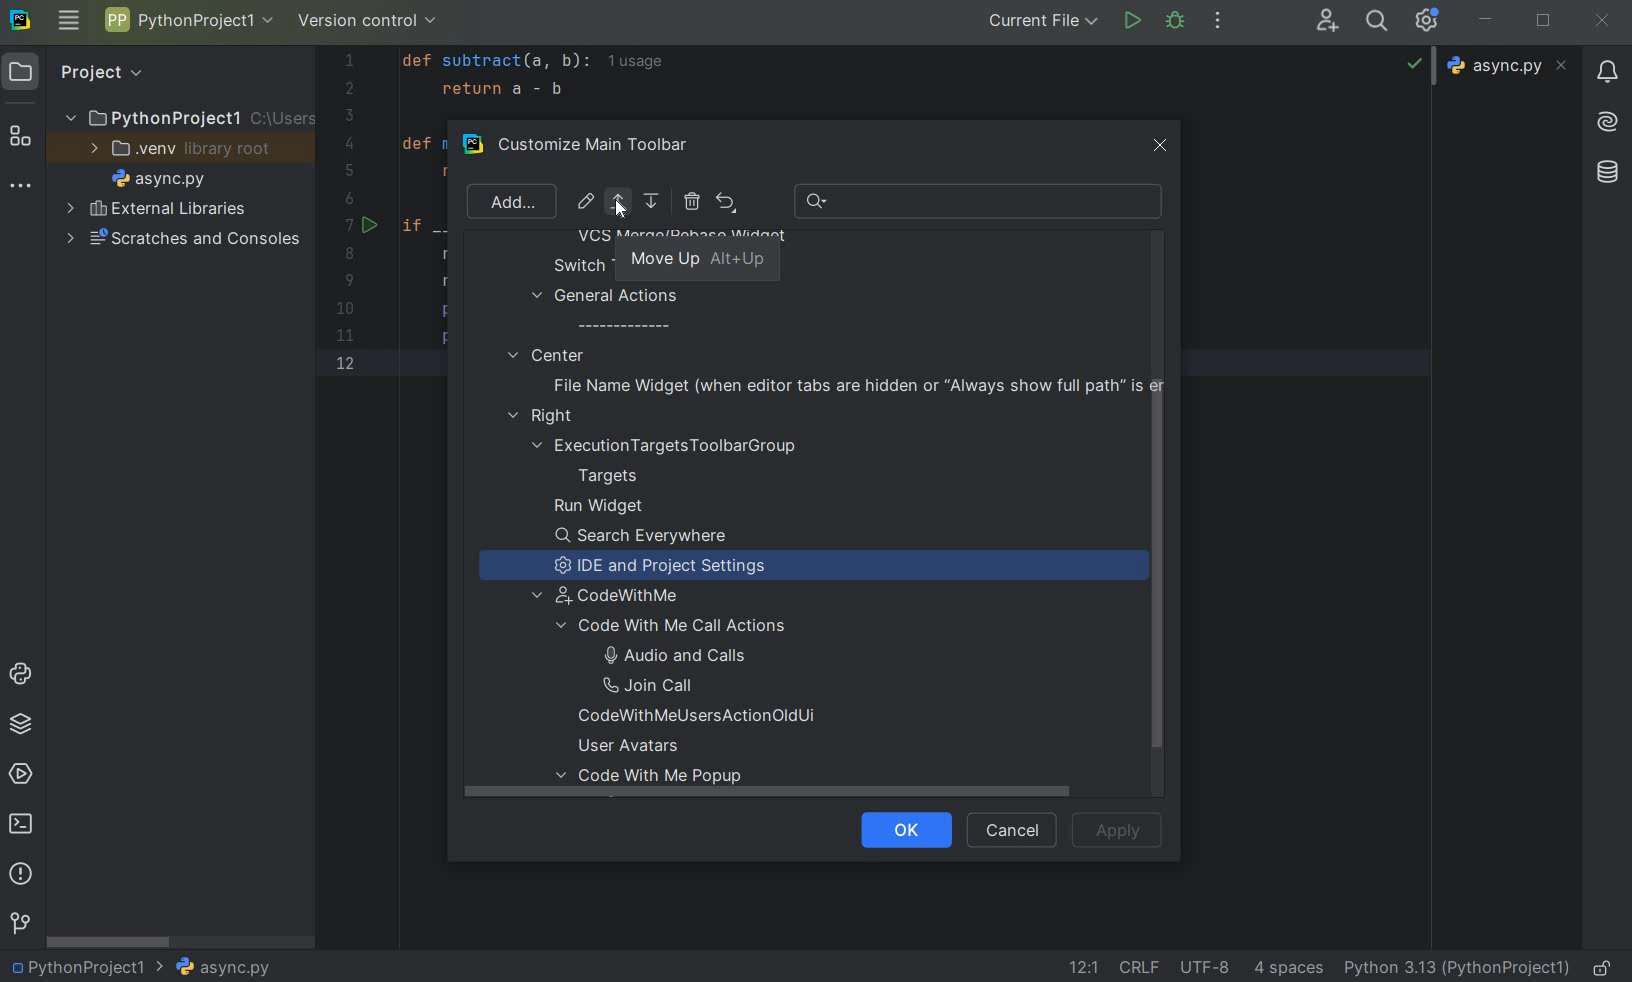 The width and height of the screenshot is (1632, 982). Describe the element at coordinates (1607, 70) in the screenshot. I see `updates` at that location.